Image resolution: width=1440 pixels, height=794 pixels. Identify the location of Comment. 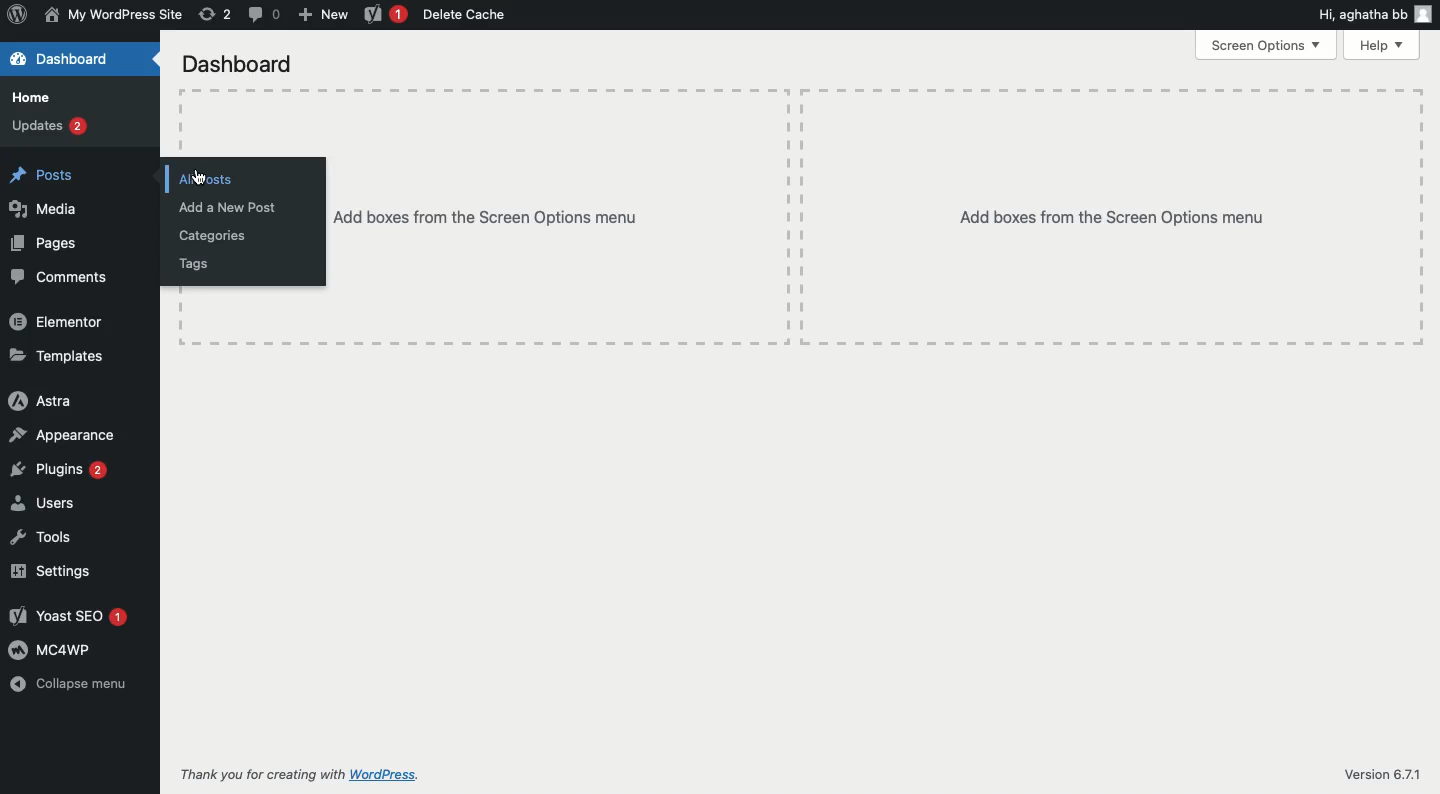
(263, 13).